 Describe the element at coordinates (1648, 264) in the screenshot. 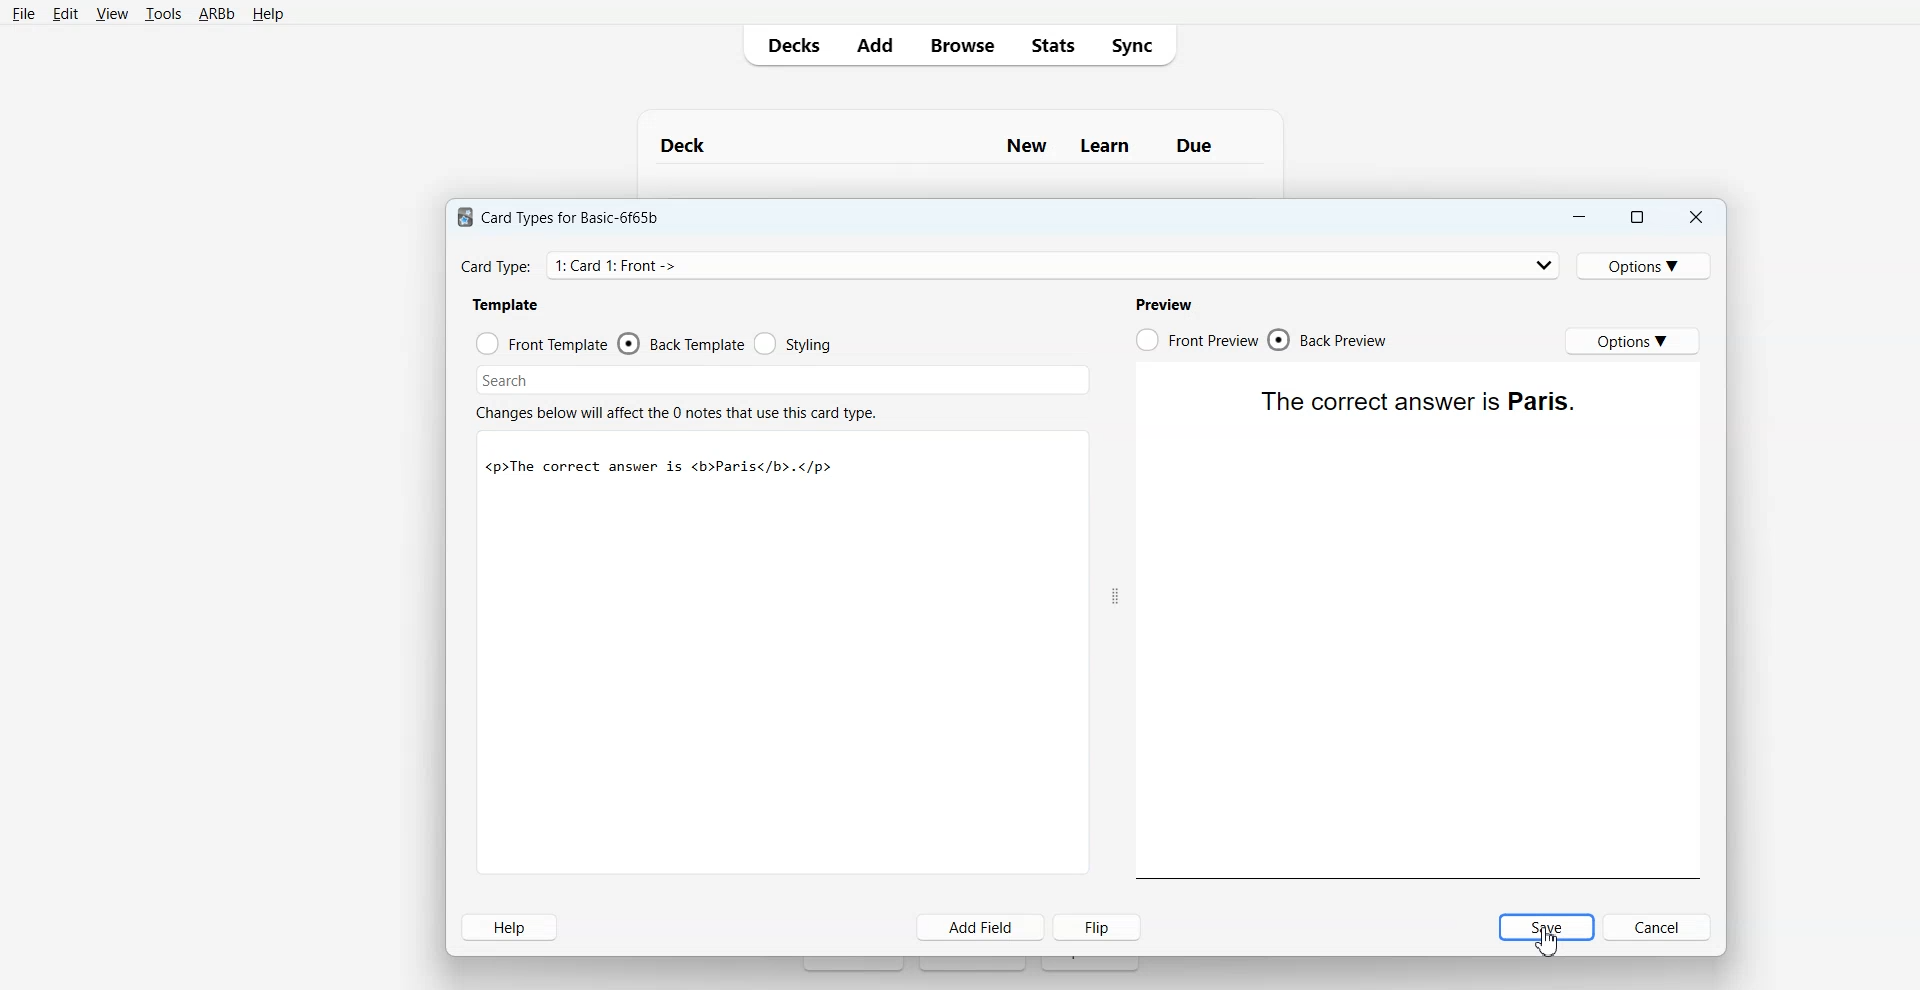

I see `Options` at that location.